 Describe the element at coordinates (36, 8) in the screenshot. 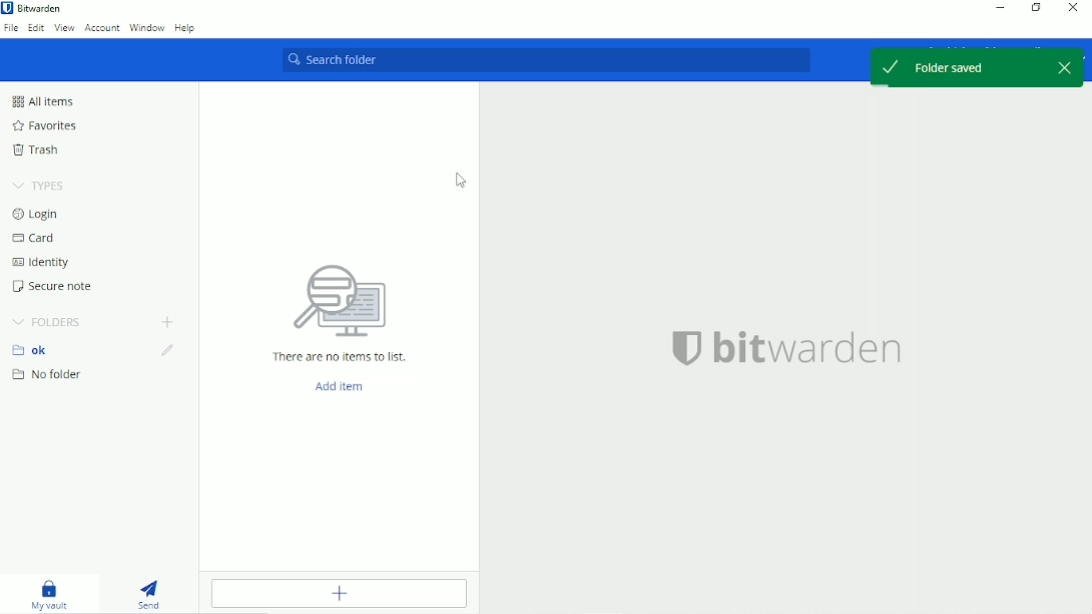

I see `Bitwarden` at that location.